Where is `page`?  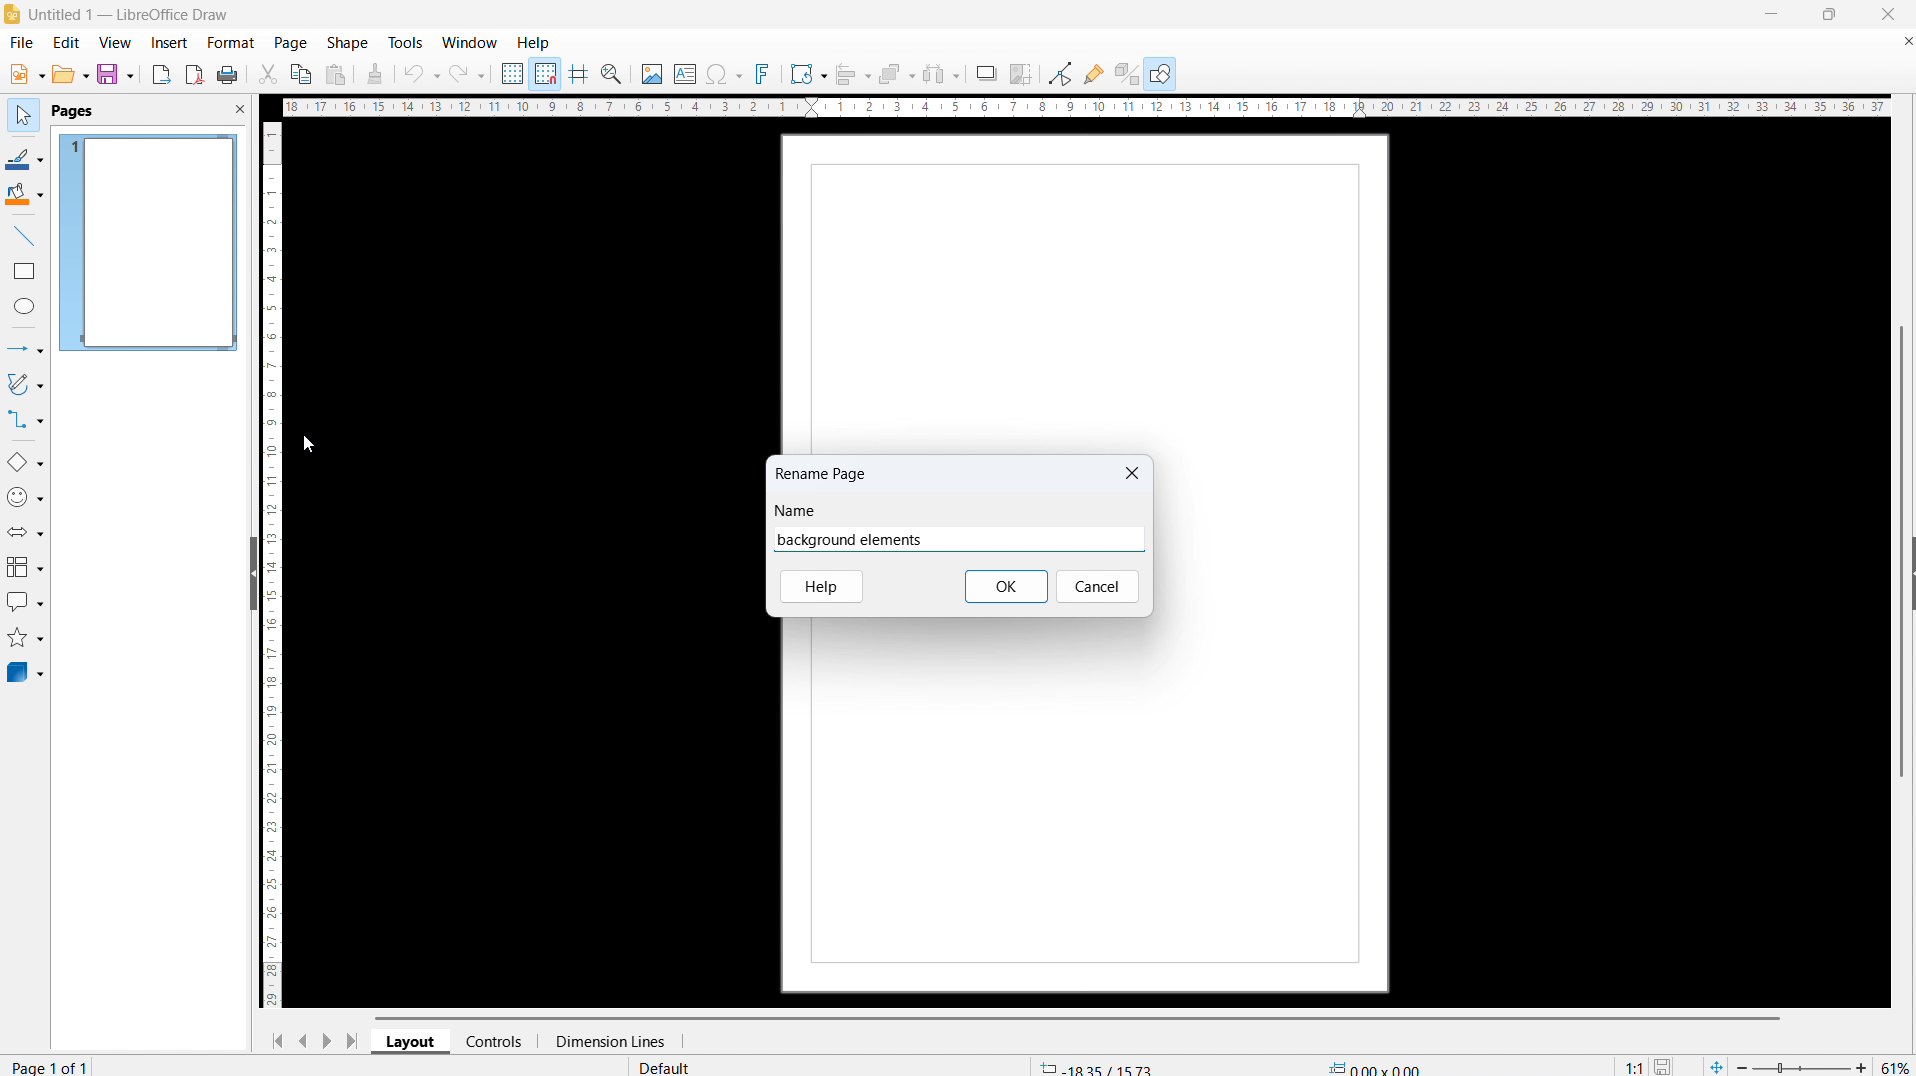
page is located at coordinates (1082, 813).